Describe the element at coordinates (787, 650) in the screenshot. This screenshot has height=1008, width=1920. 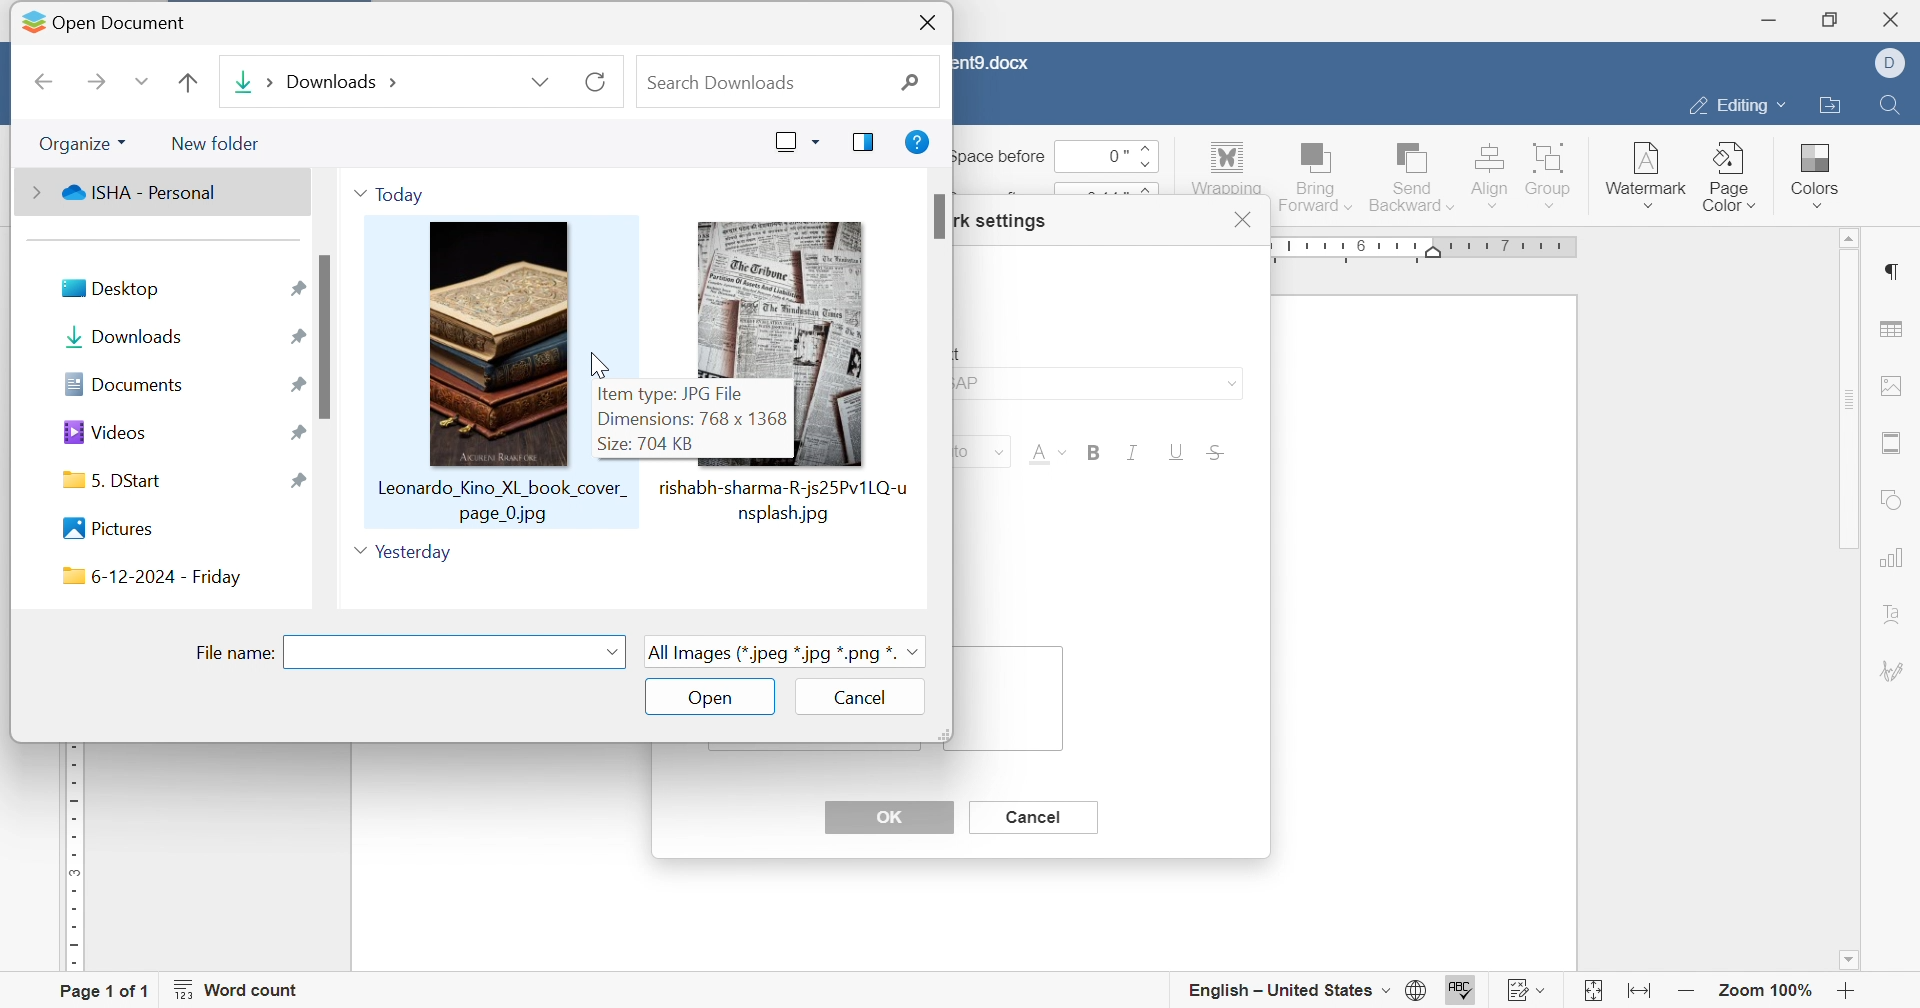
I see `image extension` at that location.